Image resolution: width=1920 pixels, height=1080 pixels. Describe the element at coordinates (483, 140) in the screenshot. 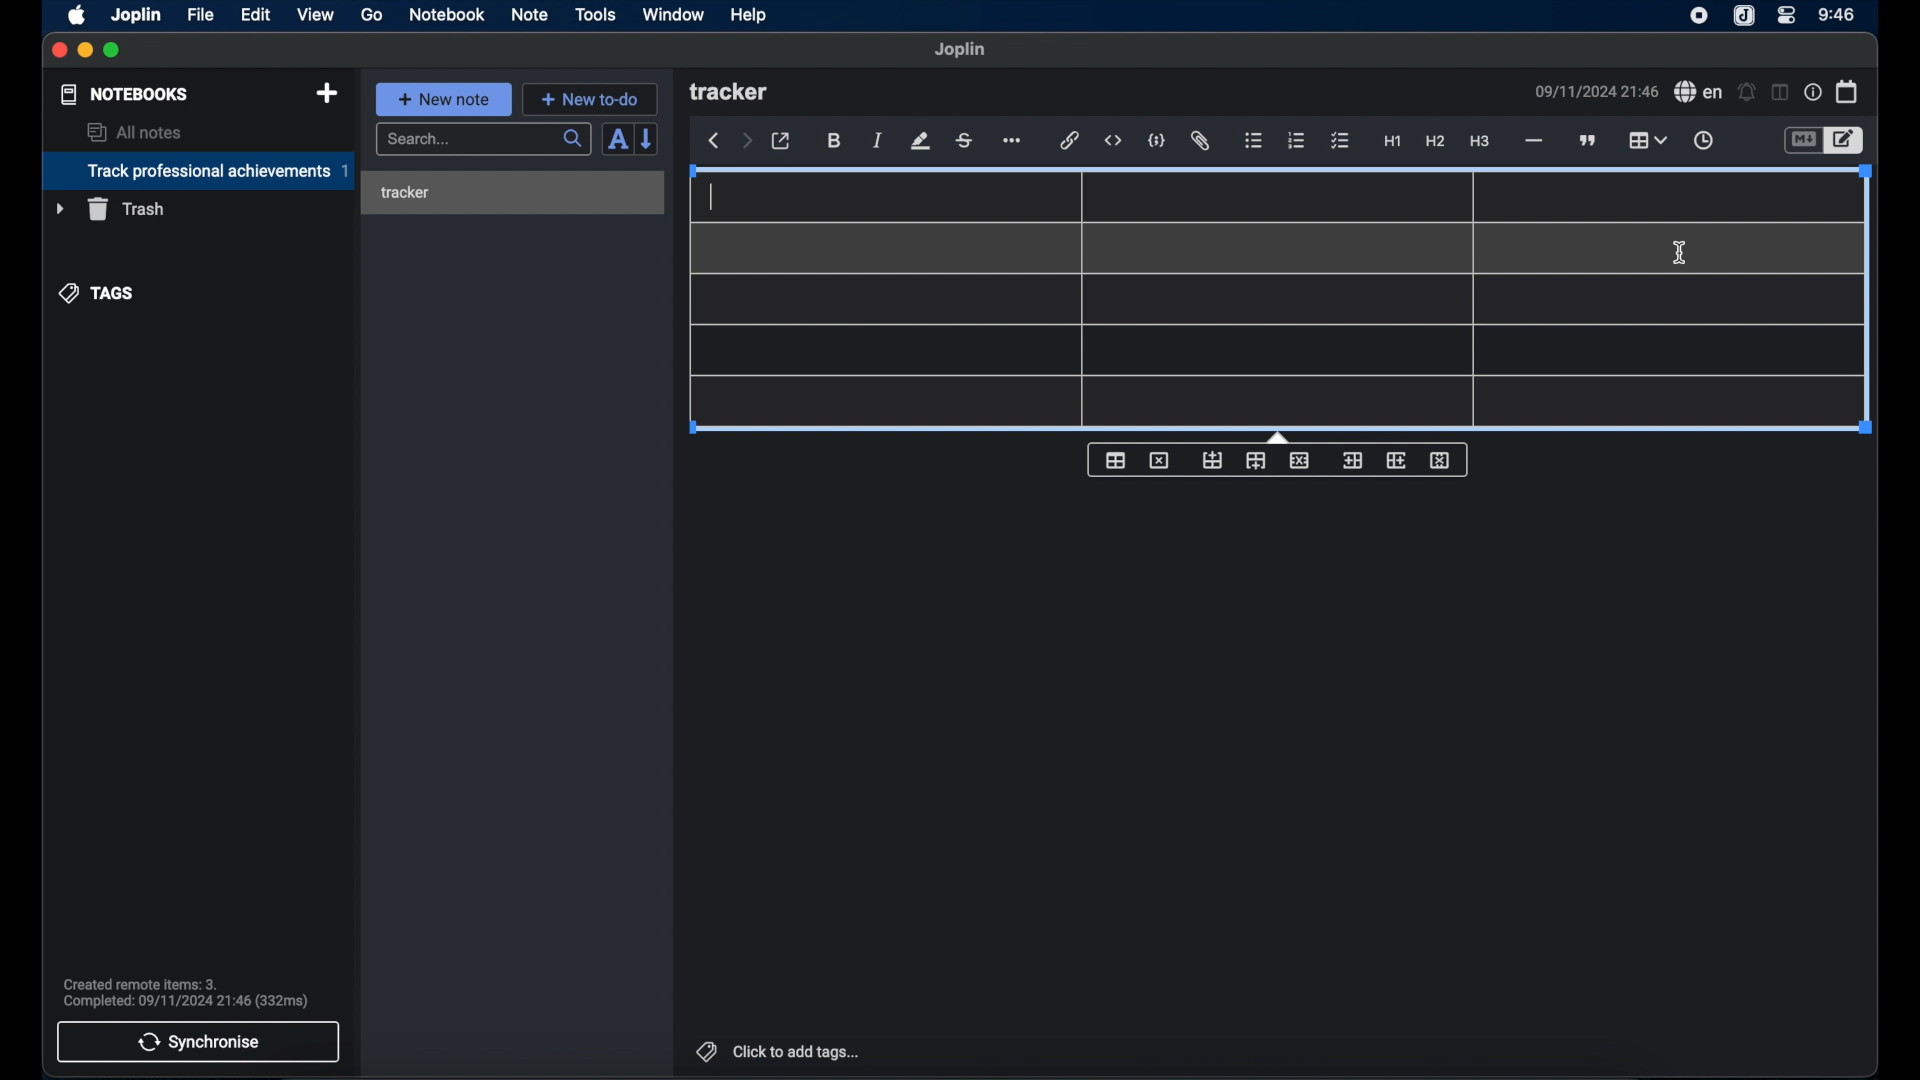

I see `search bar` at that location.